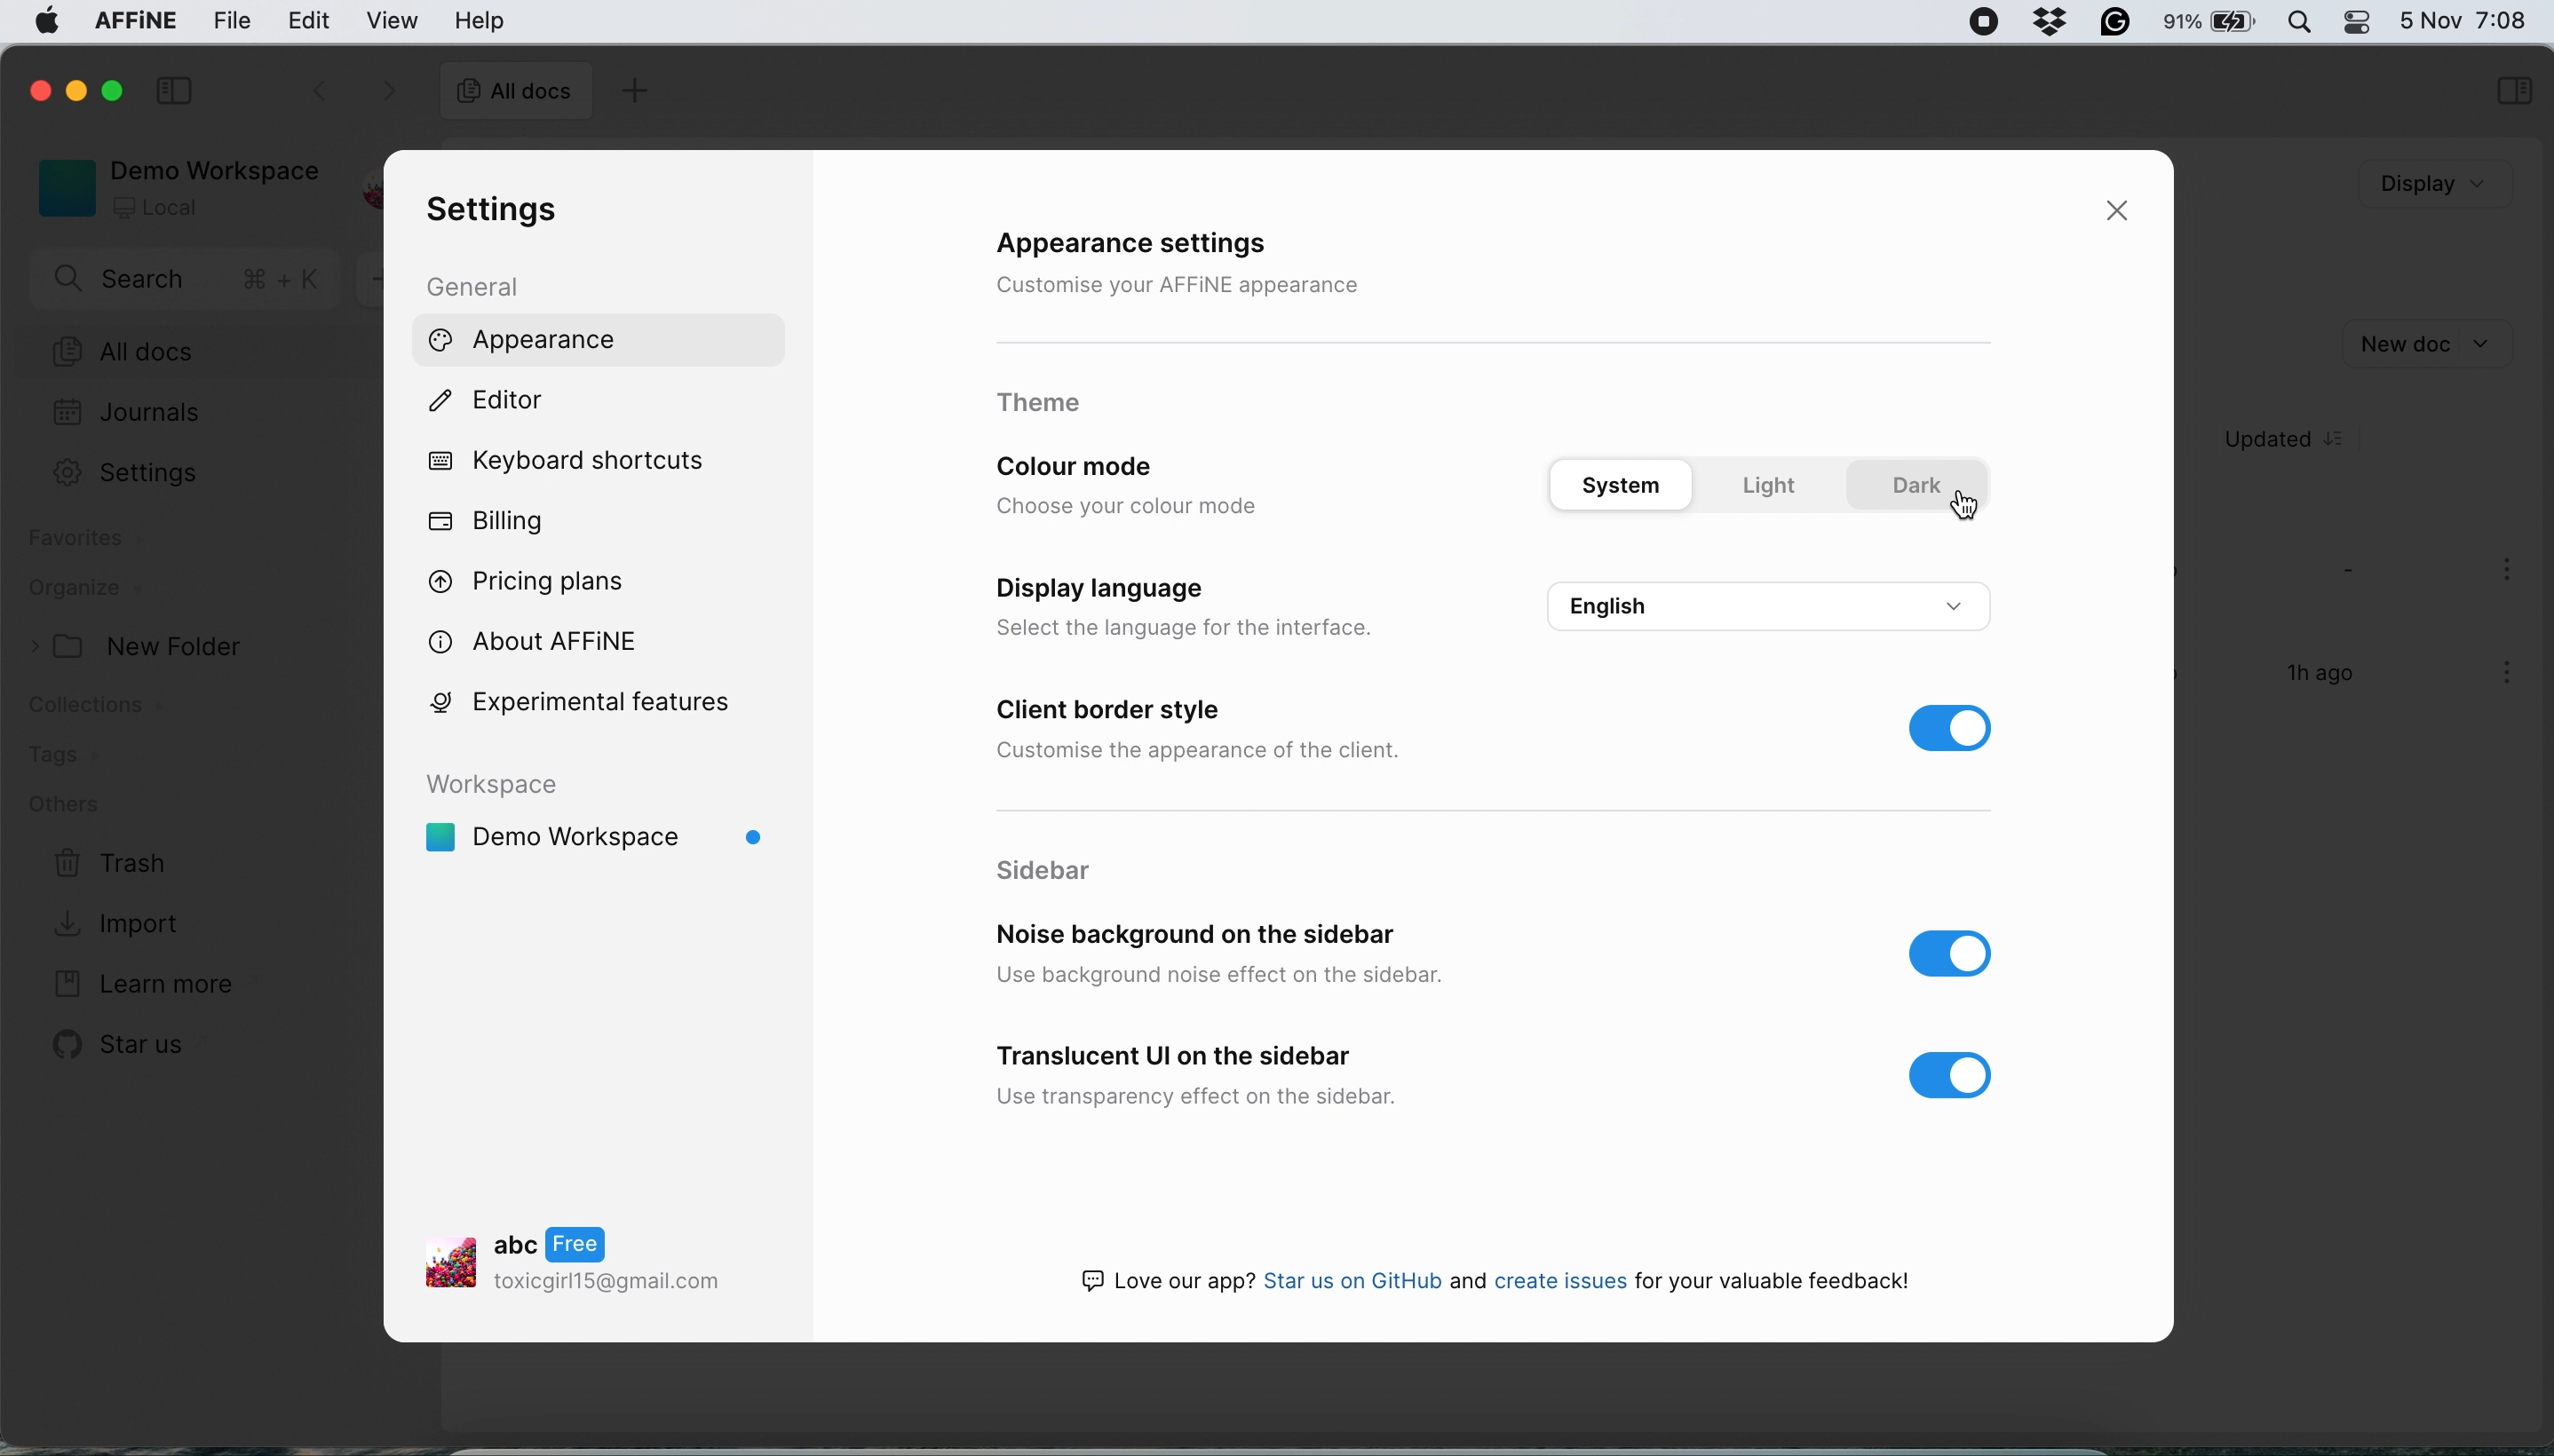 The width and height of the screenshot is (2554, 1456). Describe the element at coordinates (516, 93) in the screenshot. I see `all docs` at that location.